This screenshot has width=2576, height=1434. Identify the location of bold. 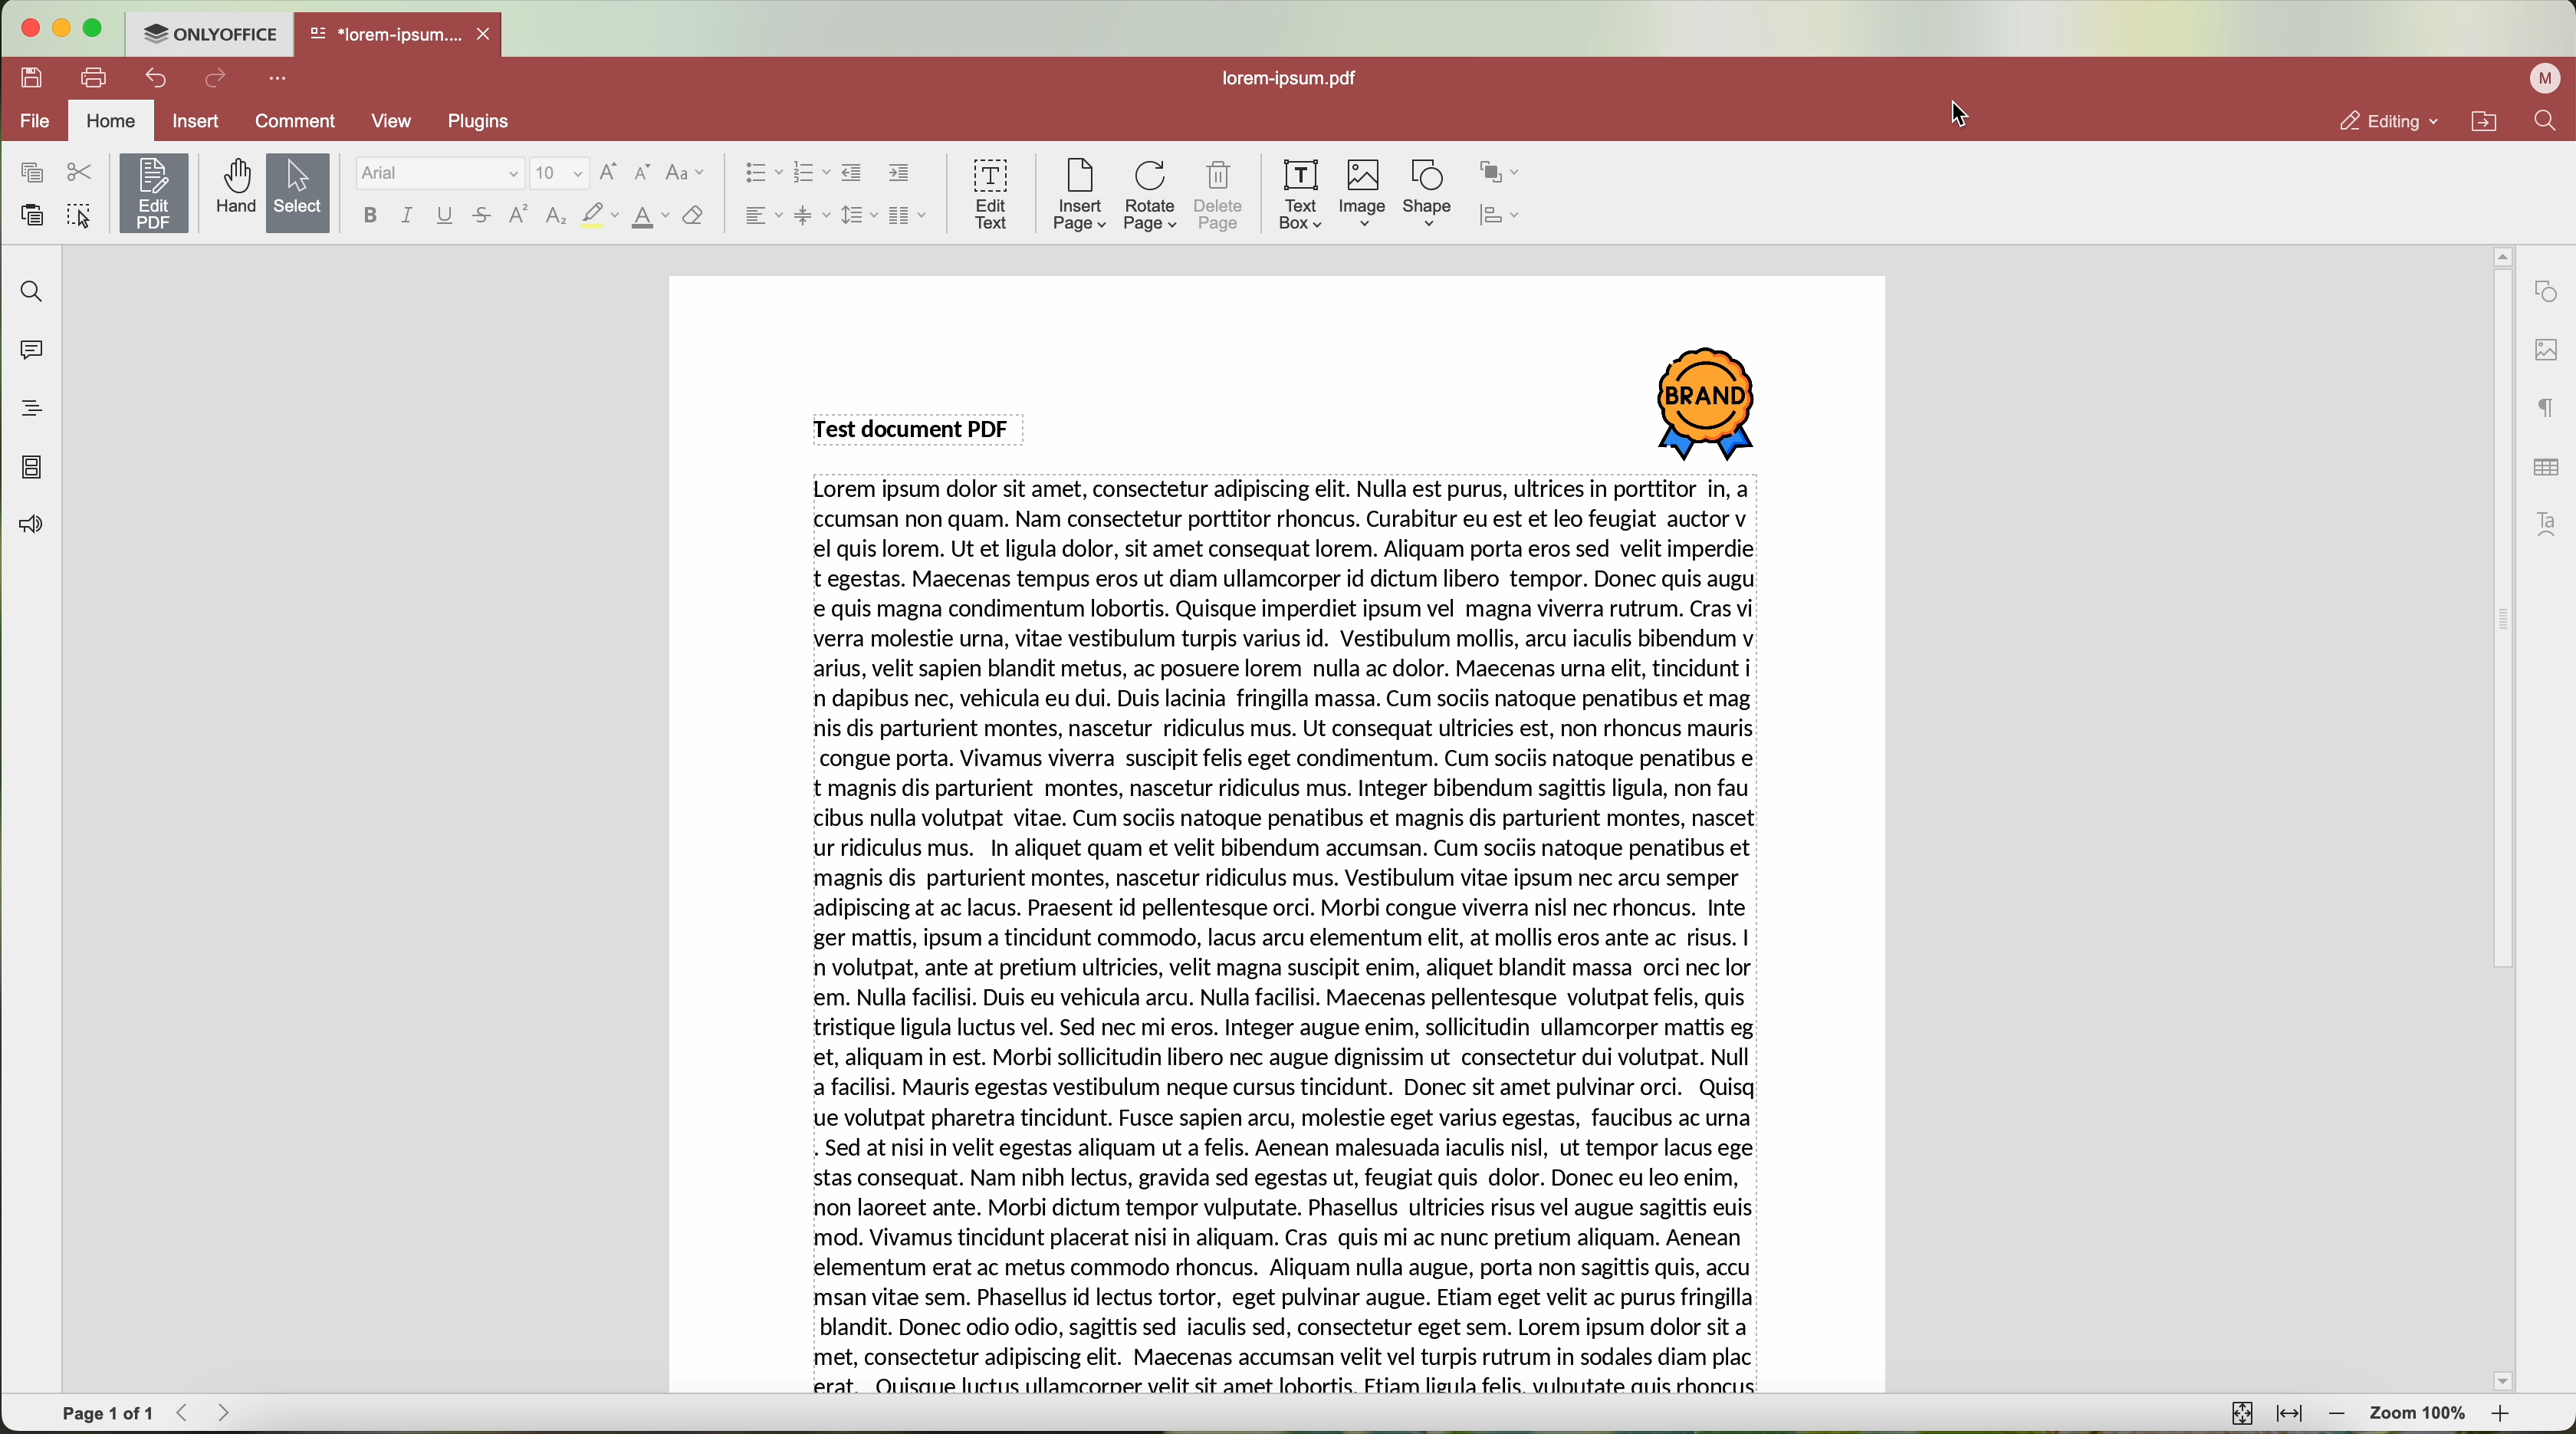
(370, 215).